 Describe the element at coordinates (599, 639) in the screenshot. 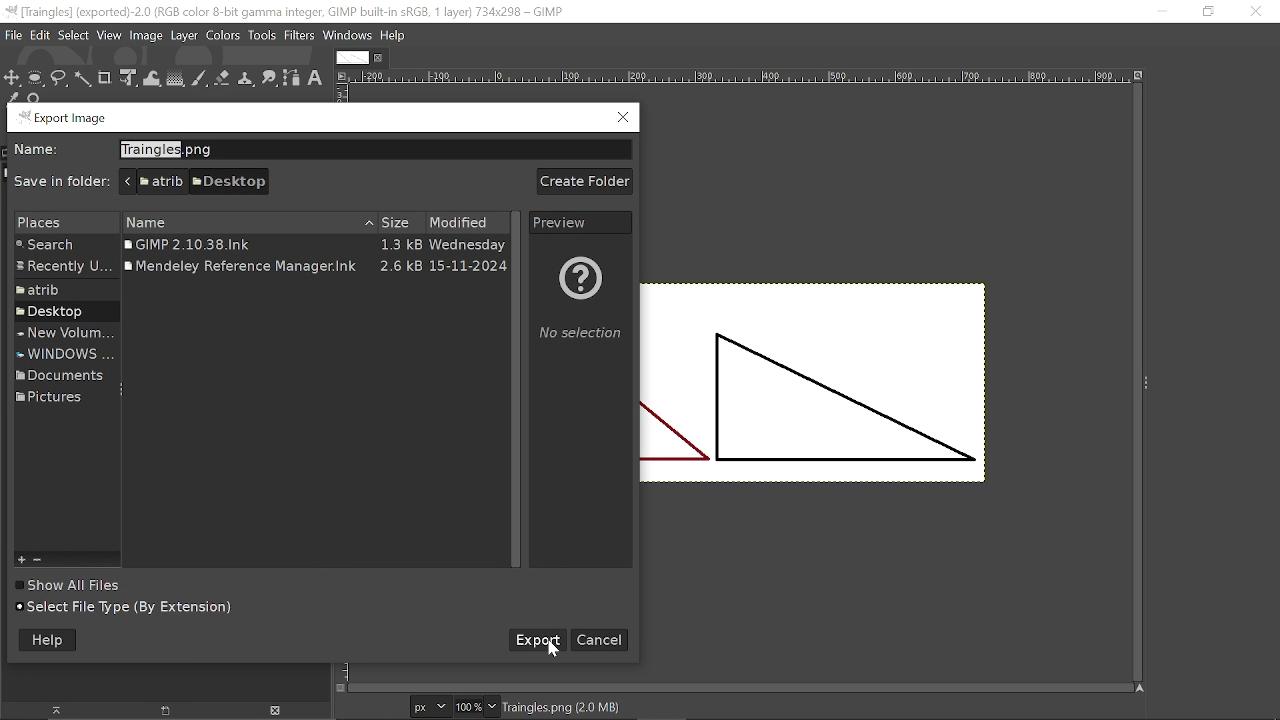

I see `Cancel` at that location.